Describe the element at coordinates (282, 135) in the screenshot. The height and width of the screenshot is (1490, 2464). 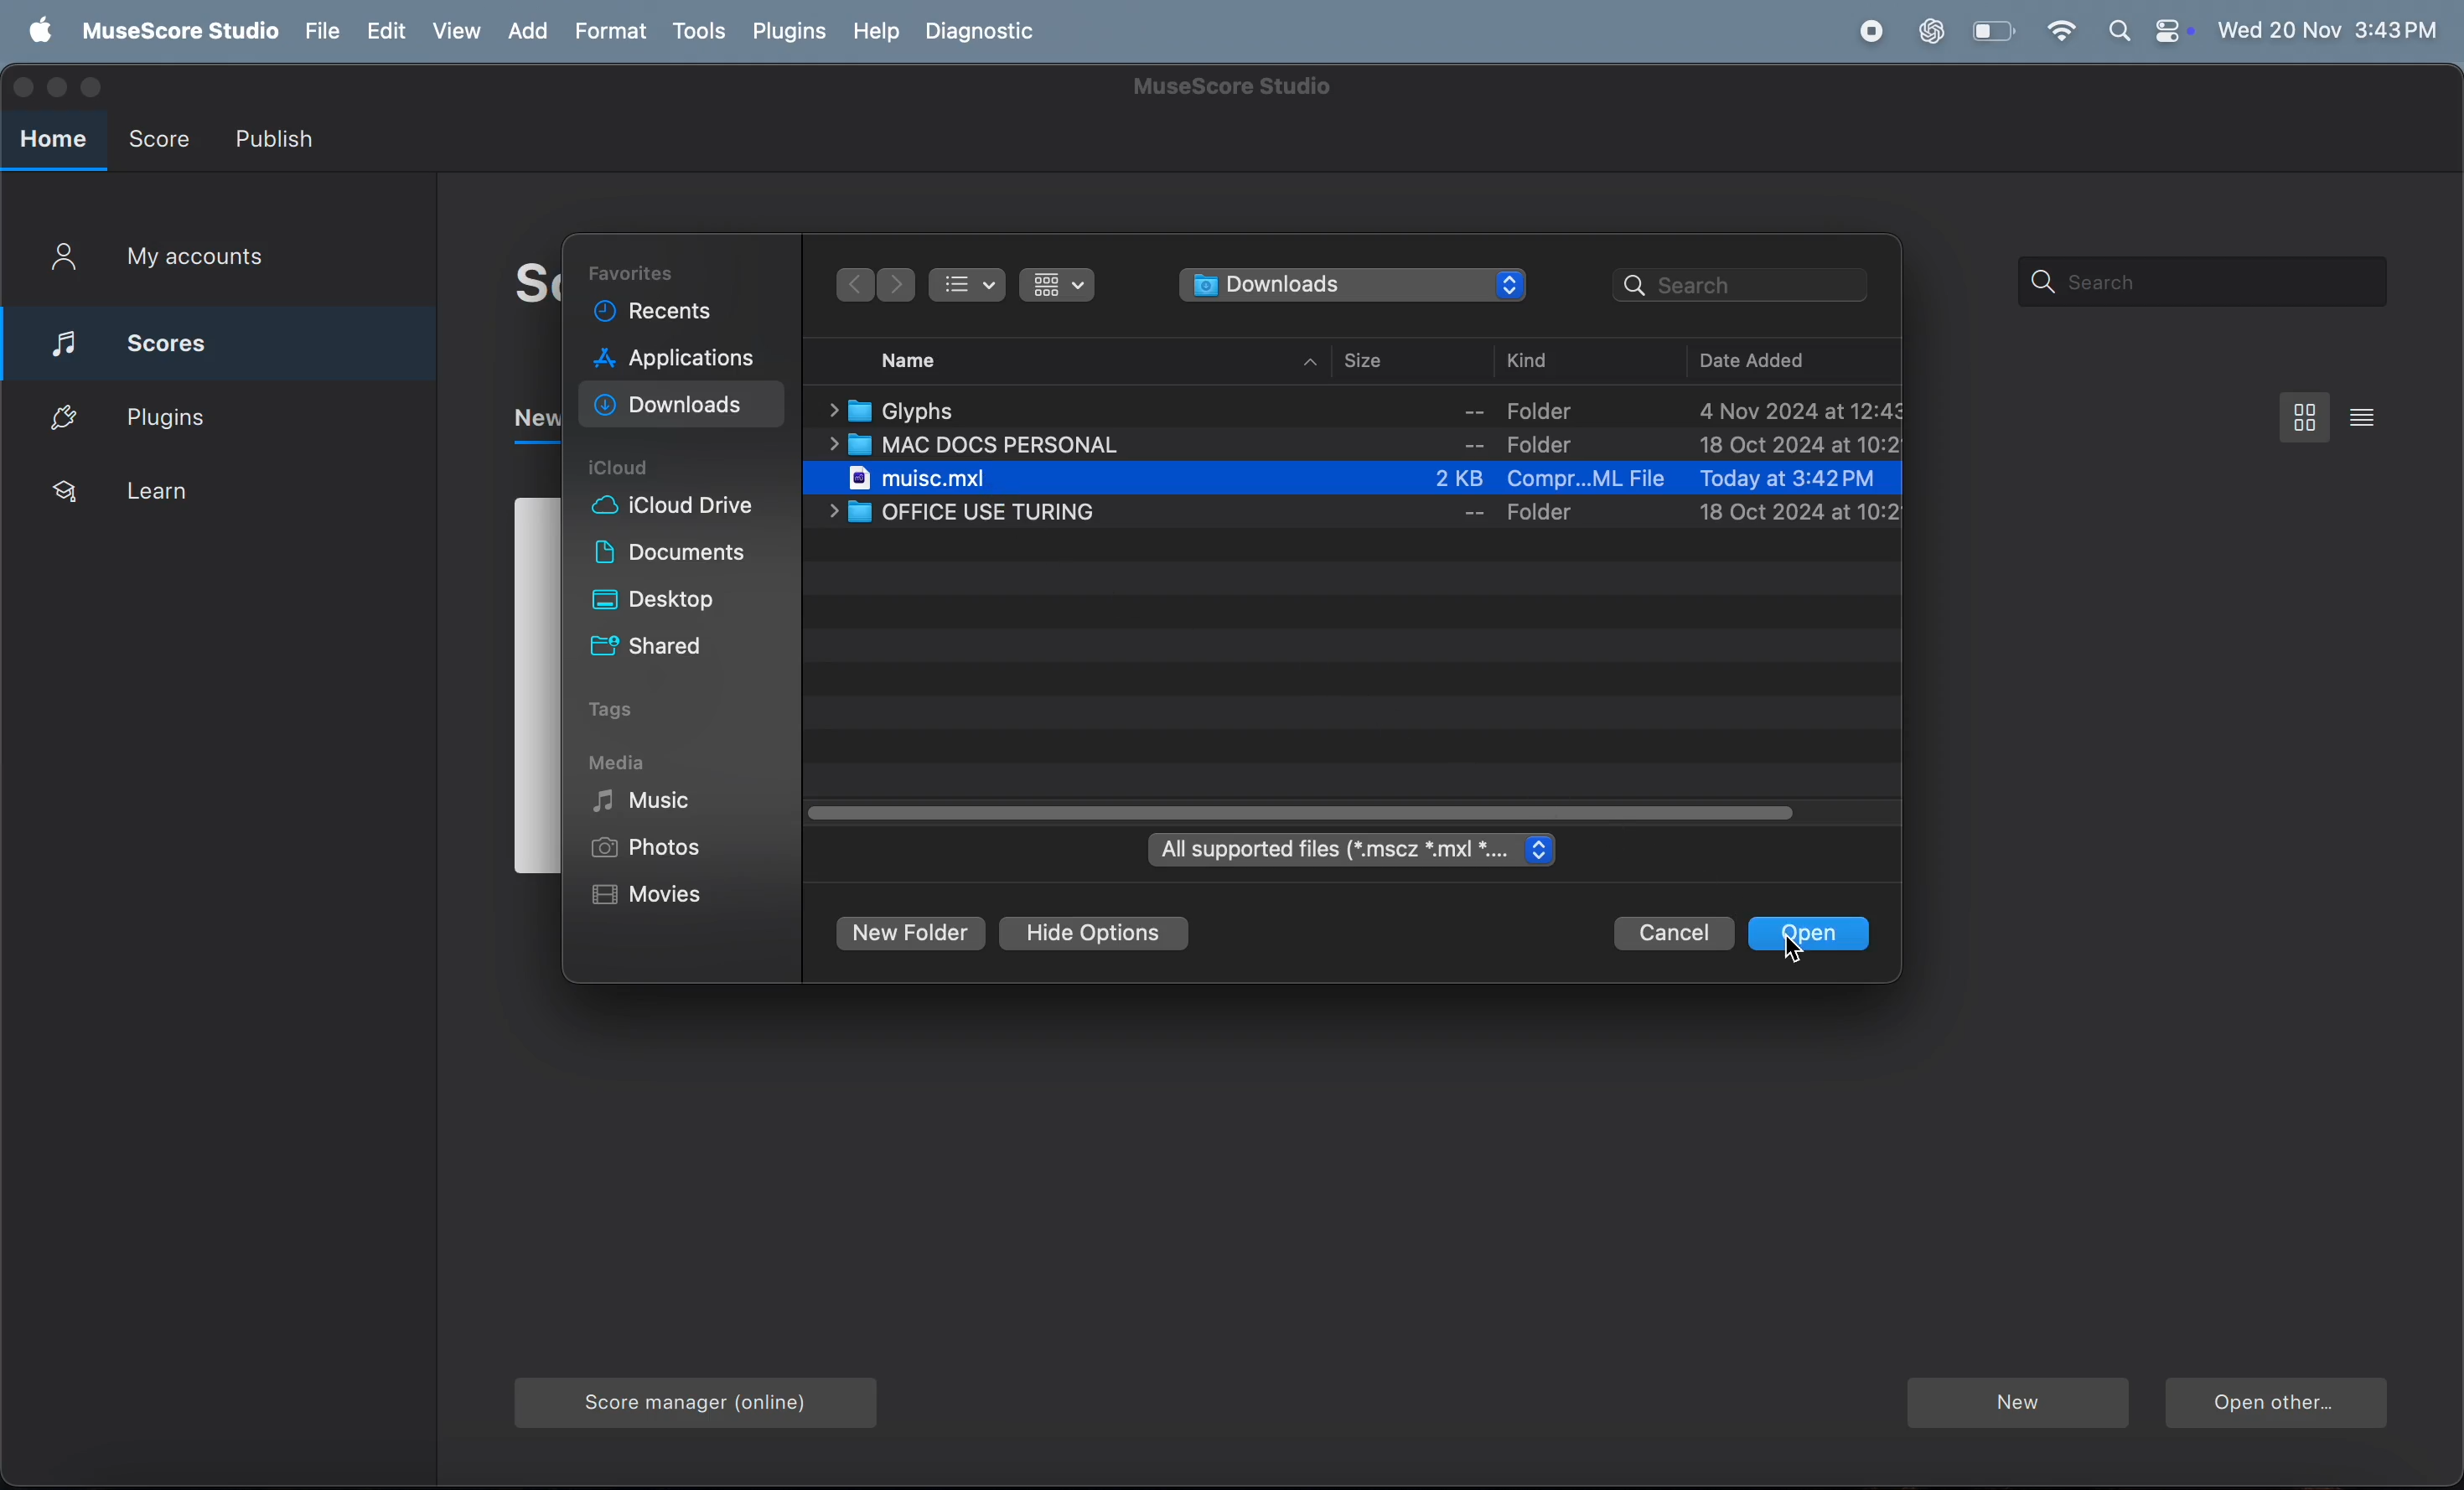
I see `publish` at that location.